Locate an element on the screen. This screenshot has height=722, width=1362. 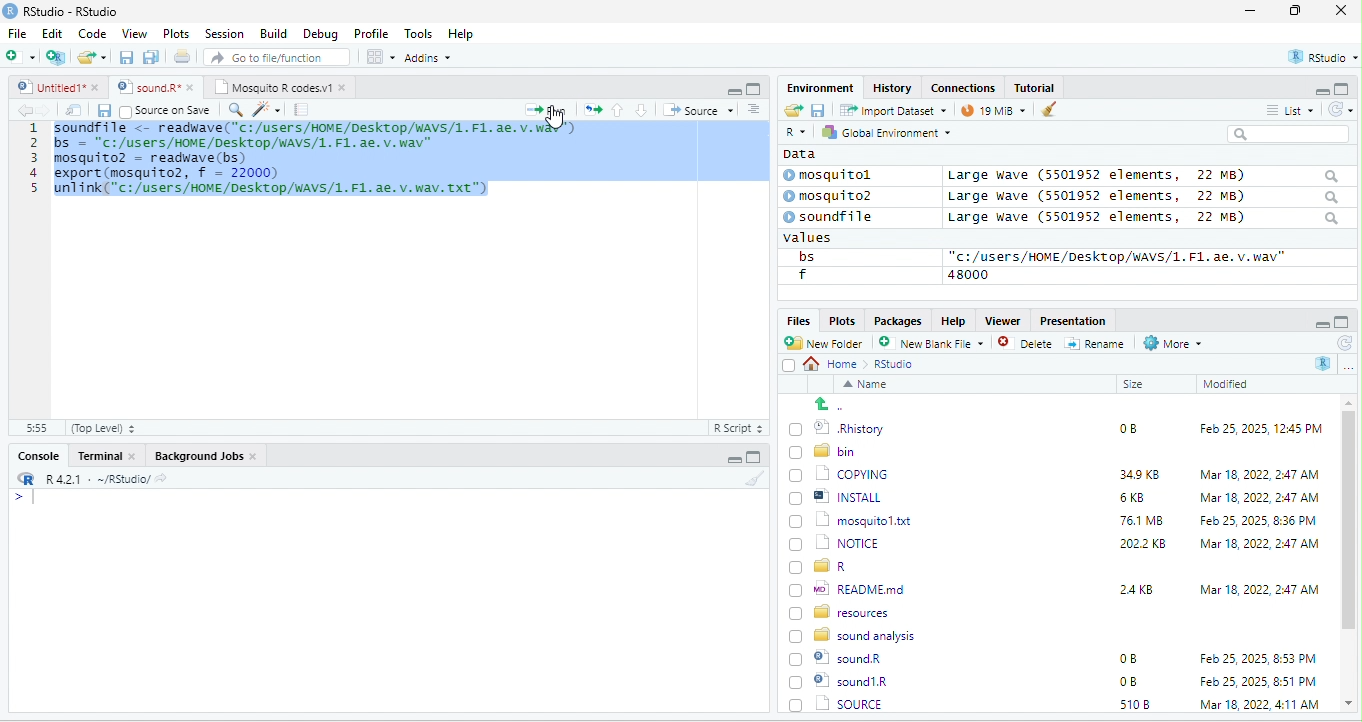
RStudio is located at coordinates (64, 10).